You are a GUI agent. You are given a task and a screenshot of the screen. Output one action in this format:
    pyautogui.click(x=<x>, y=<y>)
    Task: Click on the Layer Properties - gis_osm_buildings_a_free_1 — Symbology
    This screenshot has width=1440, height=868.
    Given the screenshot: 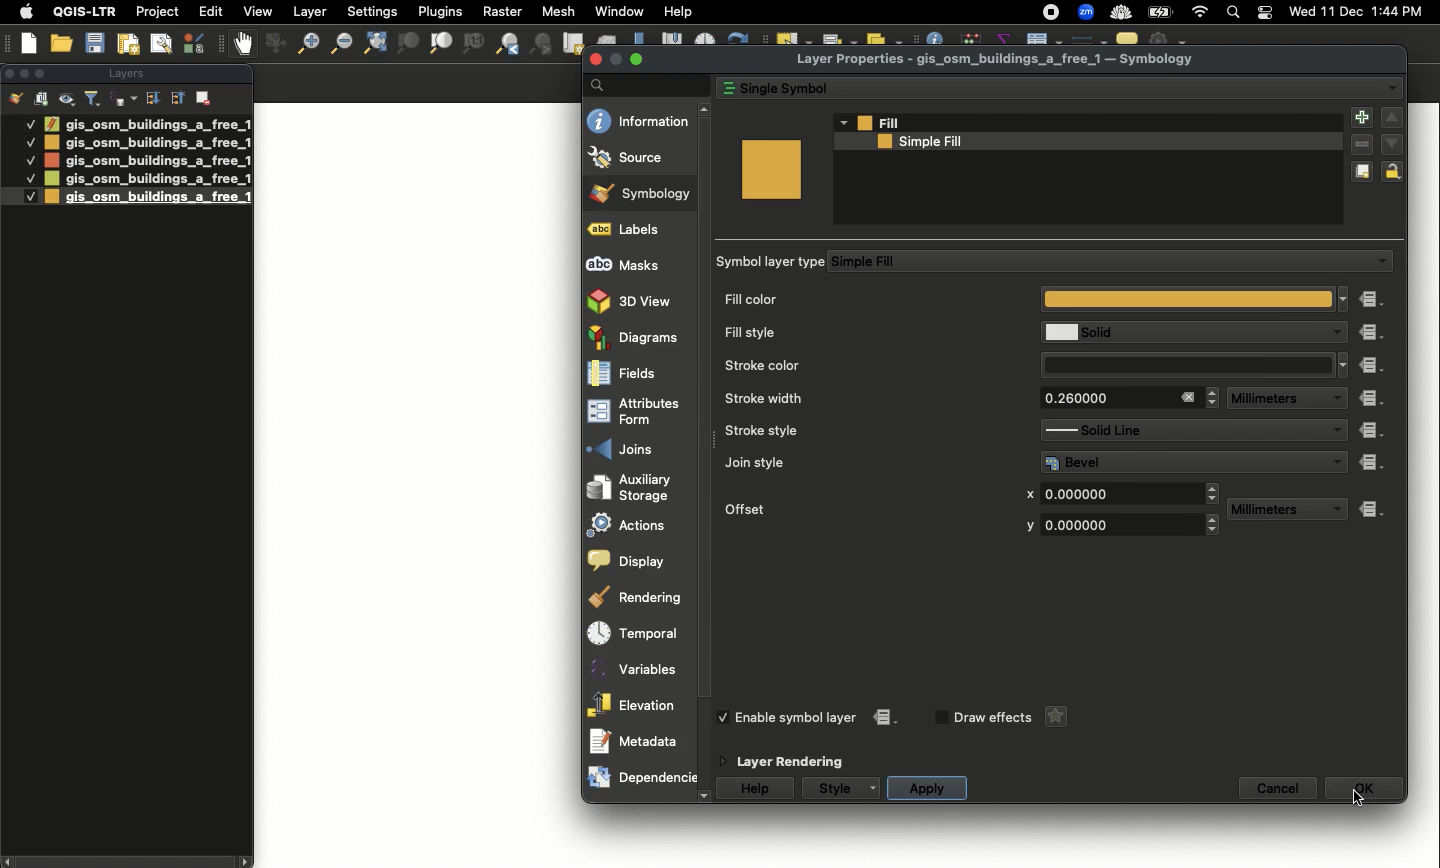 What is the action you would take?
    pyautogui.click(x=998, y=60)
    